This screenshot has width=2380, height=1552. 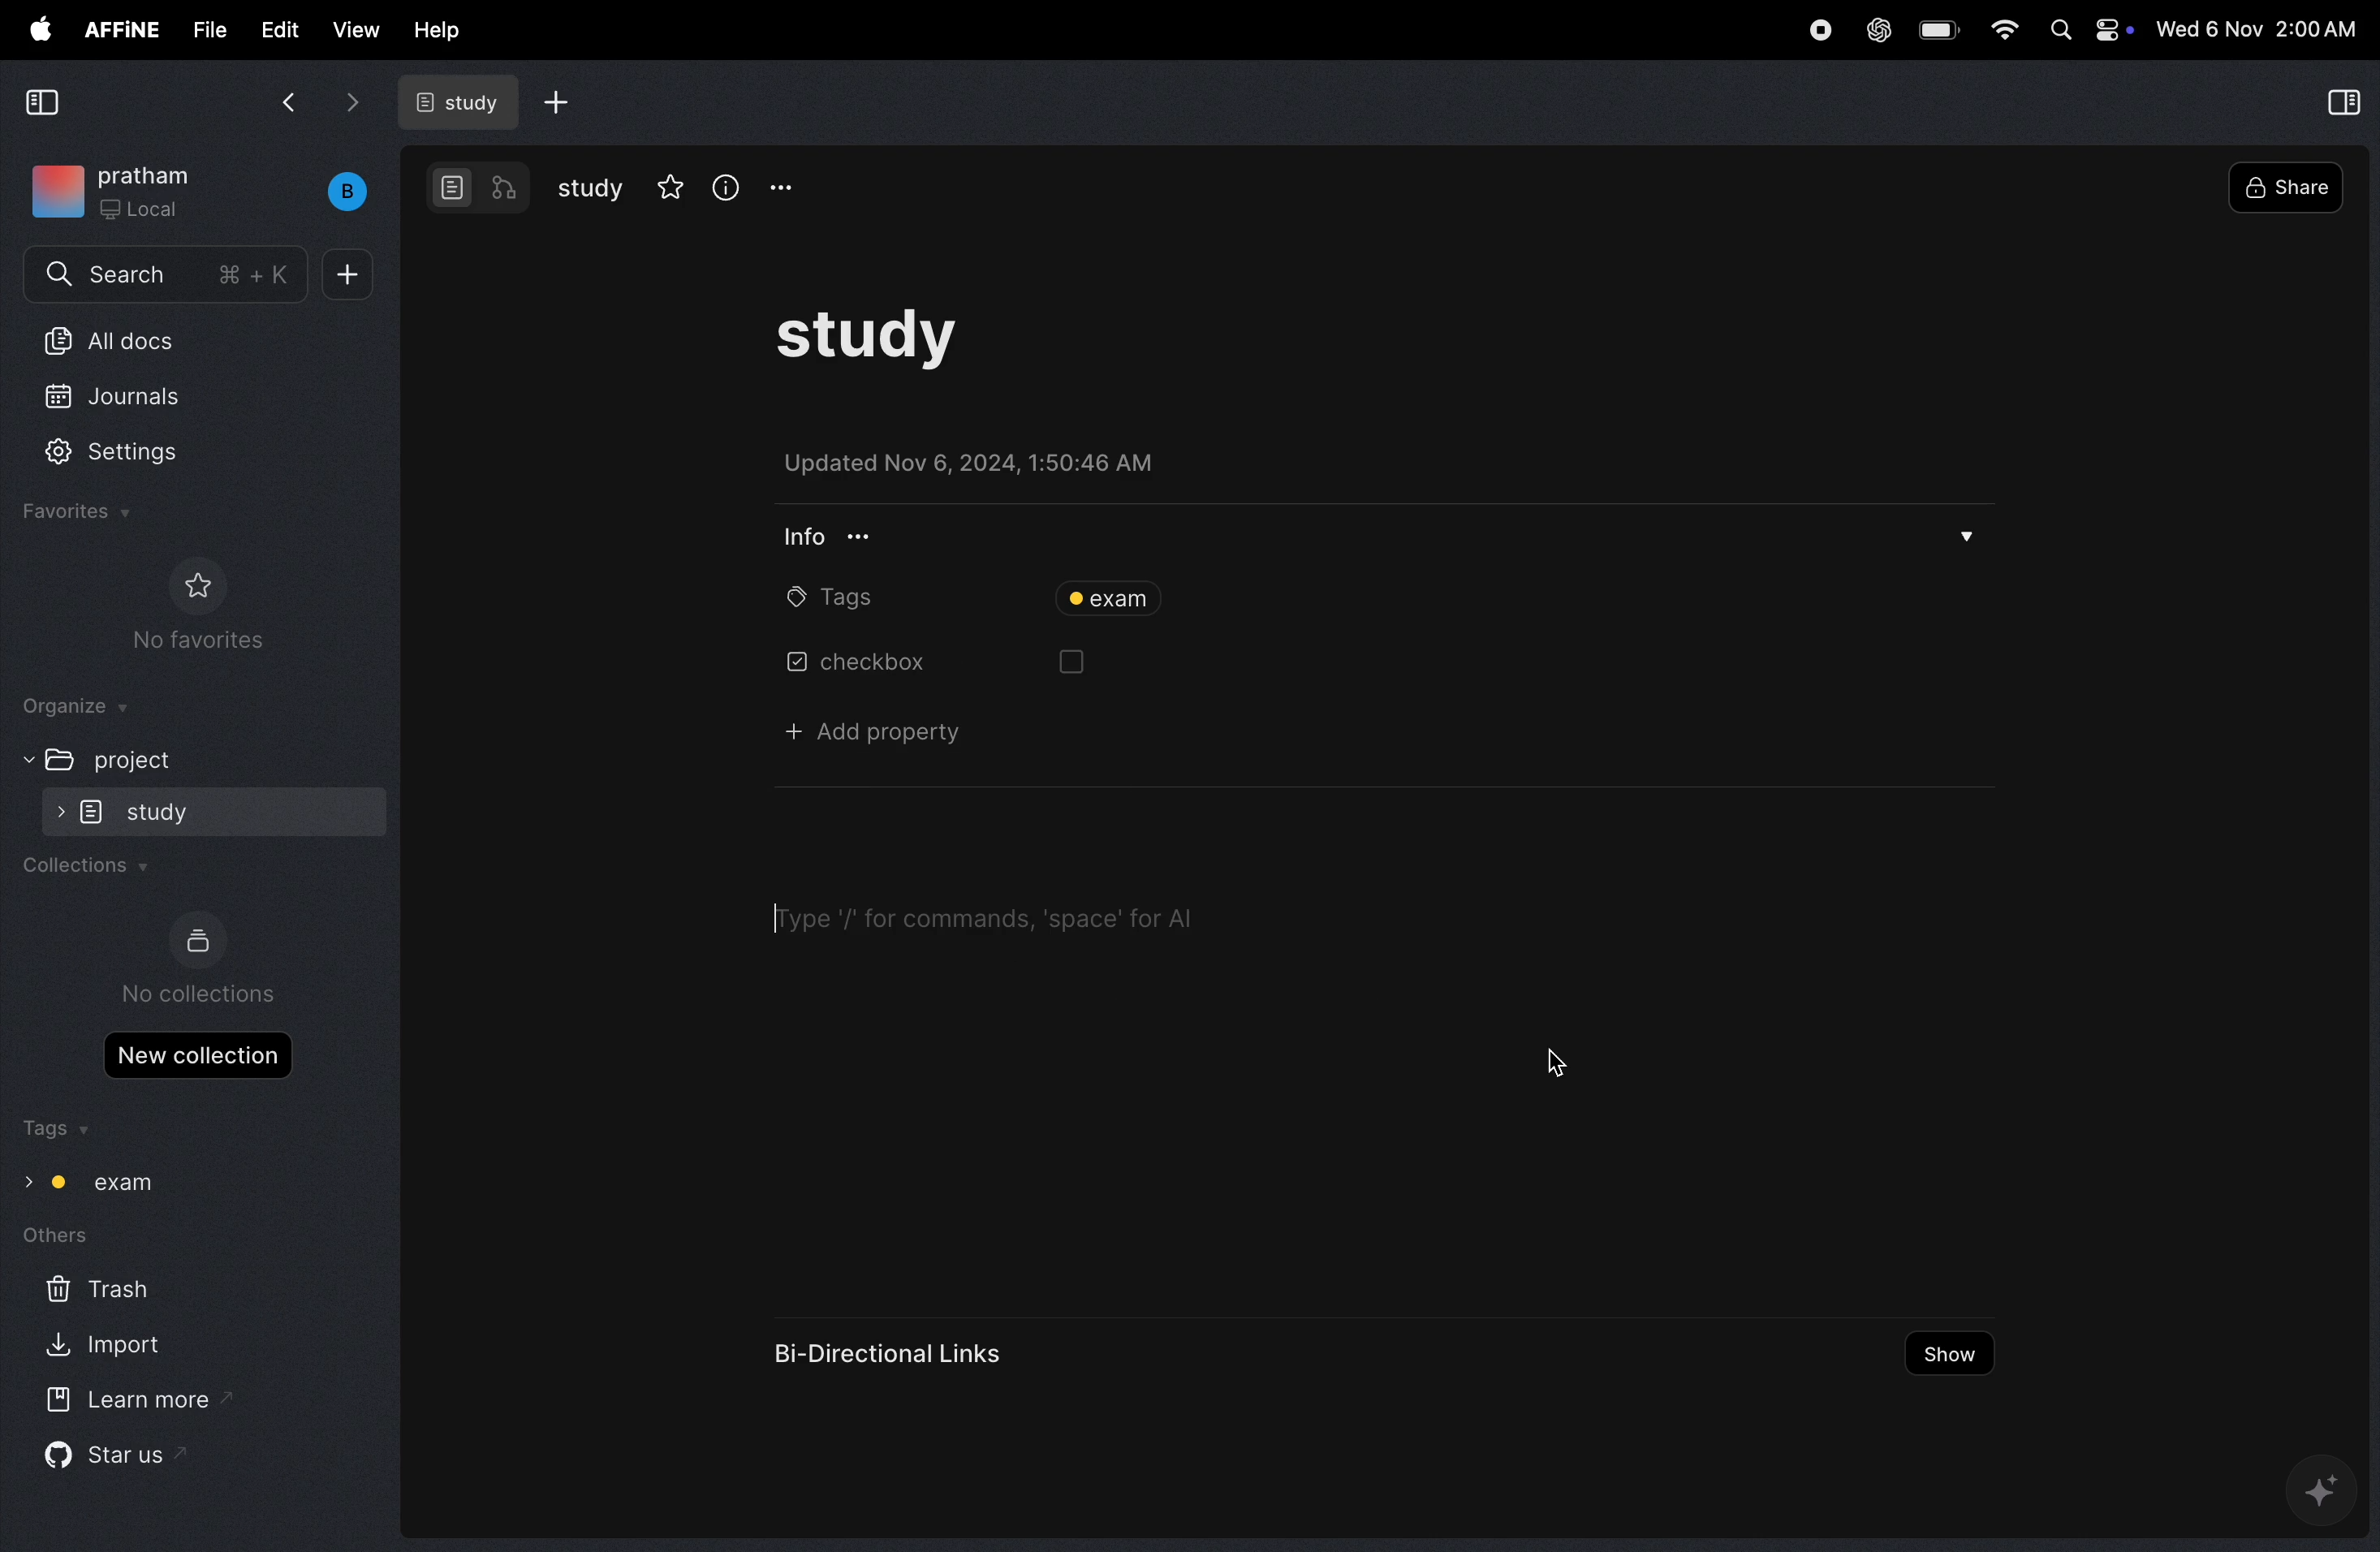 What do you see at coordinates (213, 810) in the screenshot?
I see `study` at bounding box center [213, 810].